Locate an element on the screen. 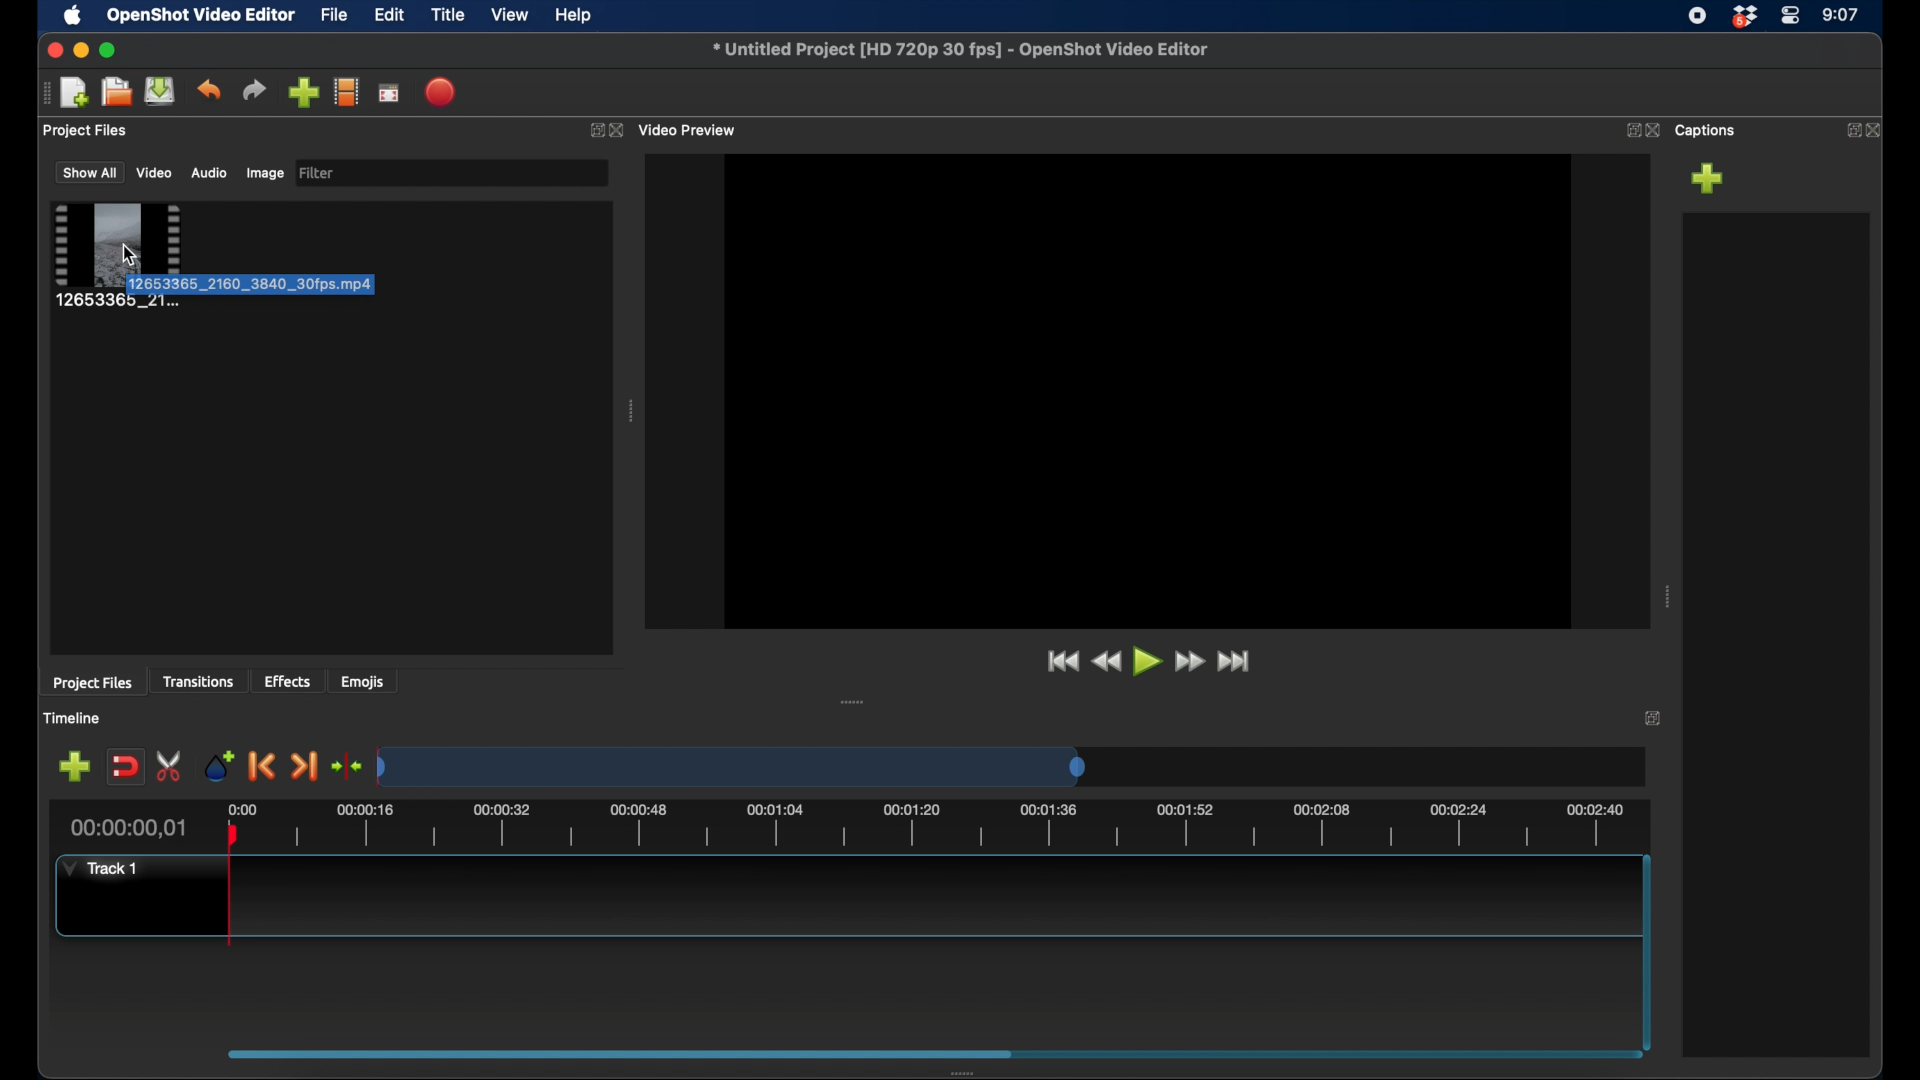 The width and height of the screenshot is (1920, 1080). center playhead on the timeline is located at coordinates (346, 766).